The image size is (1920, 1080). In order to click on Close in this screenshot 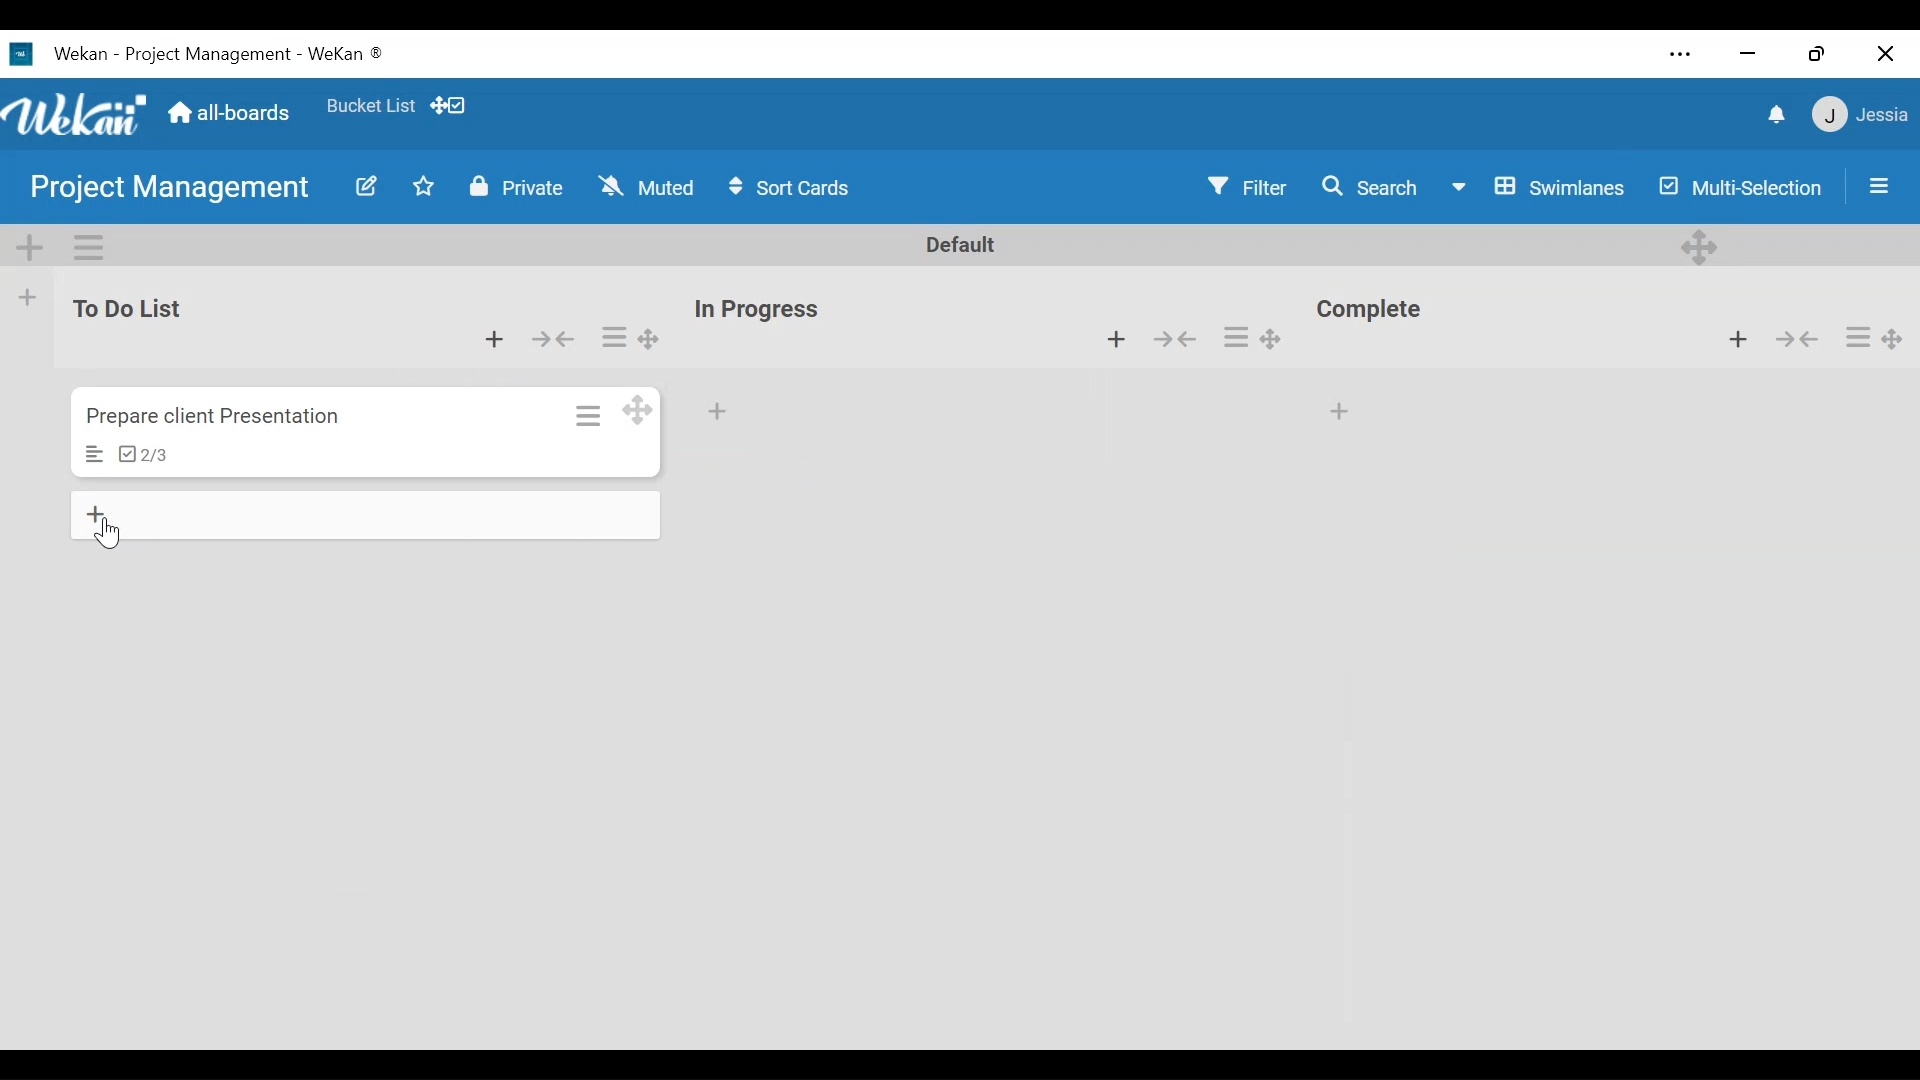, I will do `click(1885, 49)`.